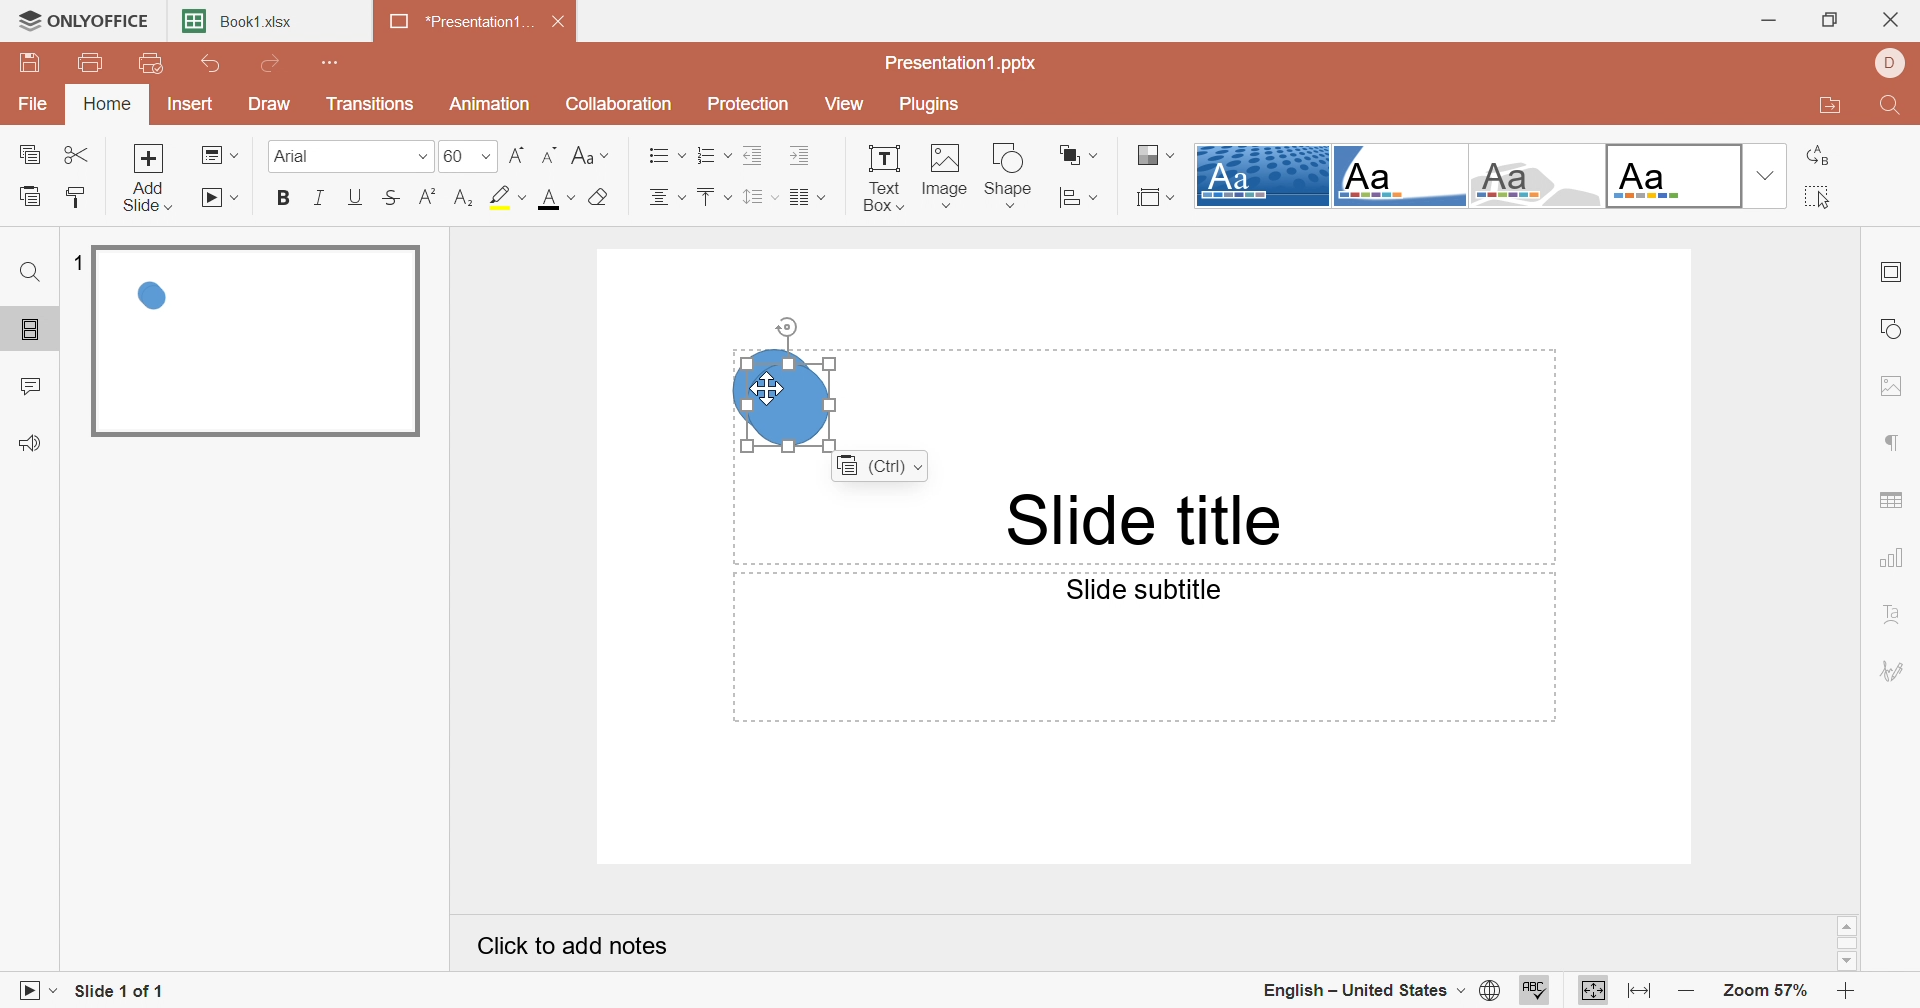 The width and height of the screenshot is (1920, 1008). What do you see at coordinates (461, 22) in the screenshot?
I see `Presentation1...` at bounding box center [461, 22].